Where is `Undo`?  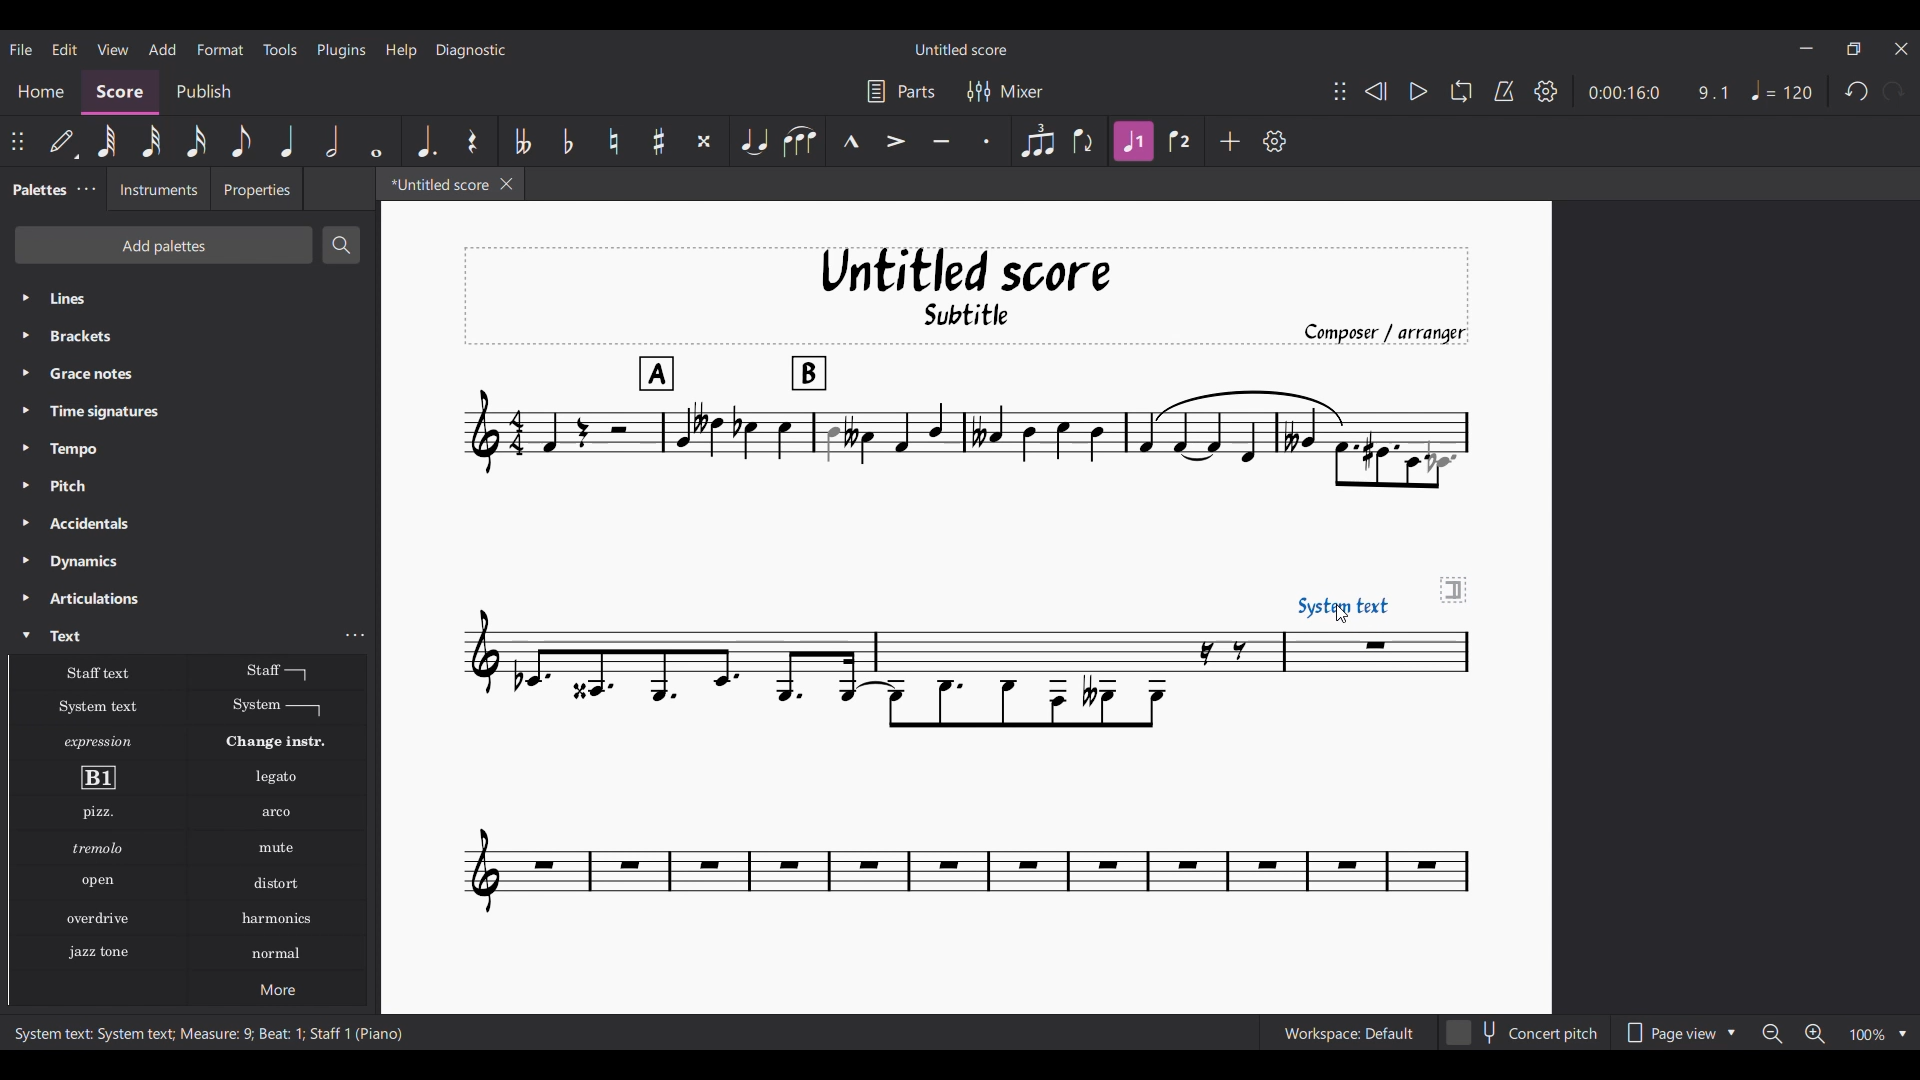 Undo is located at coordinates (1858, 90).